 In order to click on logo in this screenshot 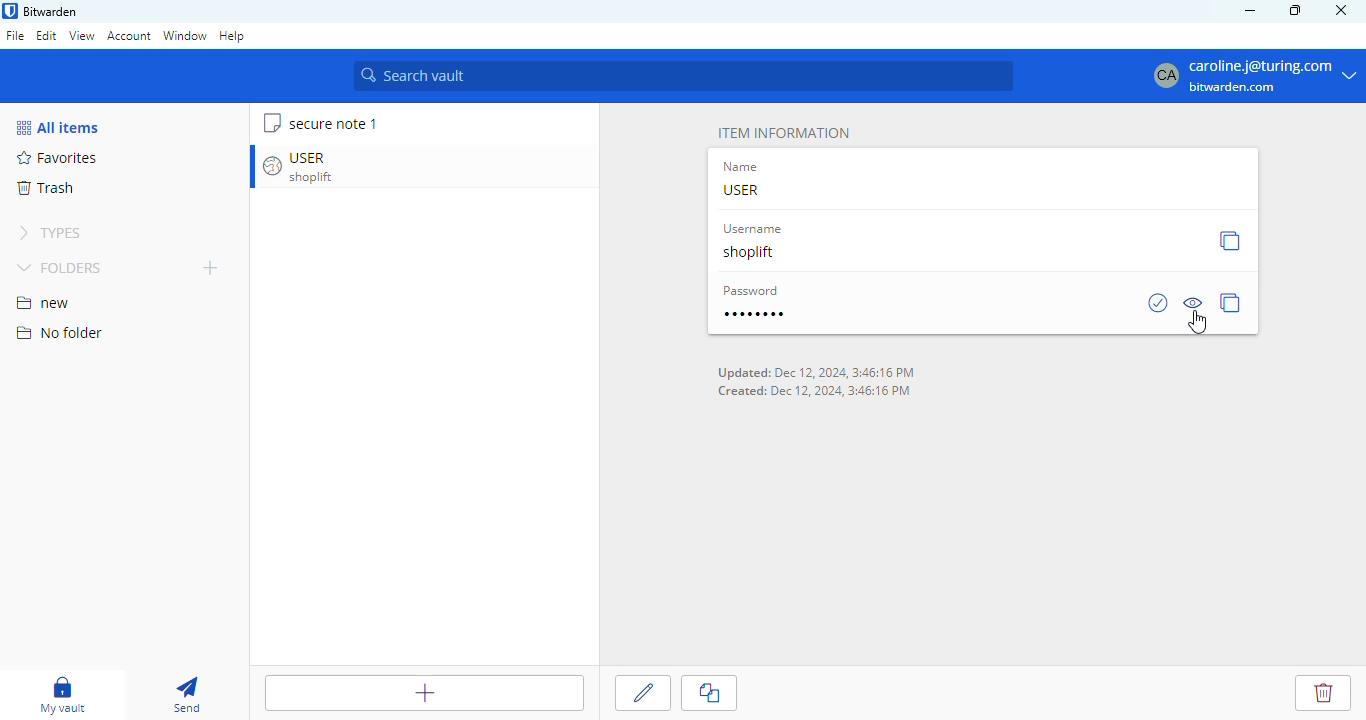, I will do `click(10, 11)`.